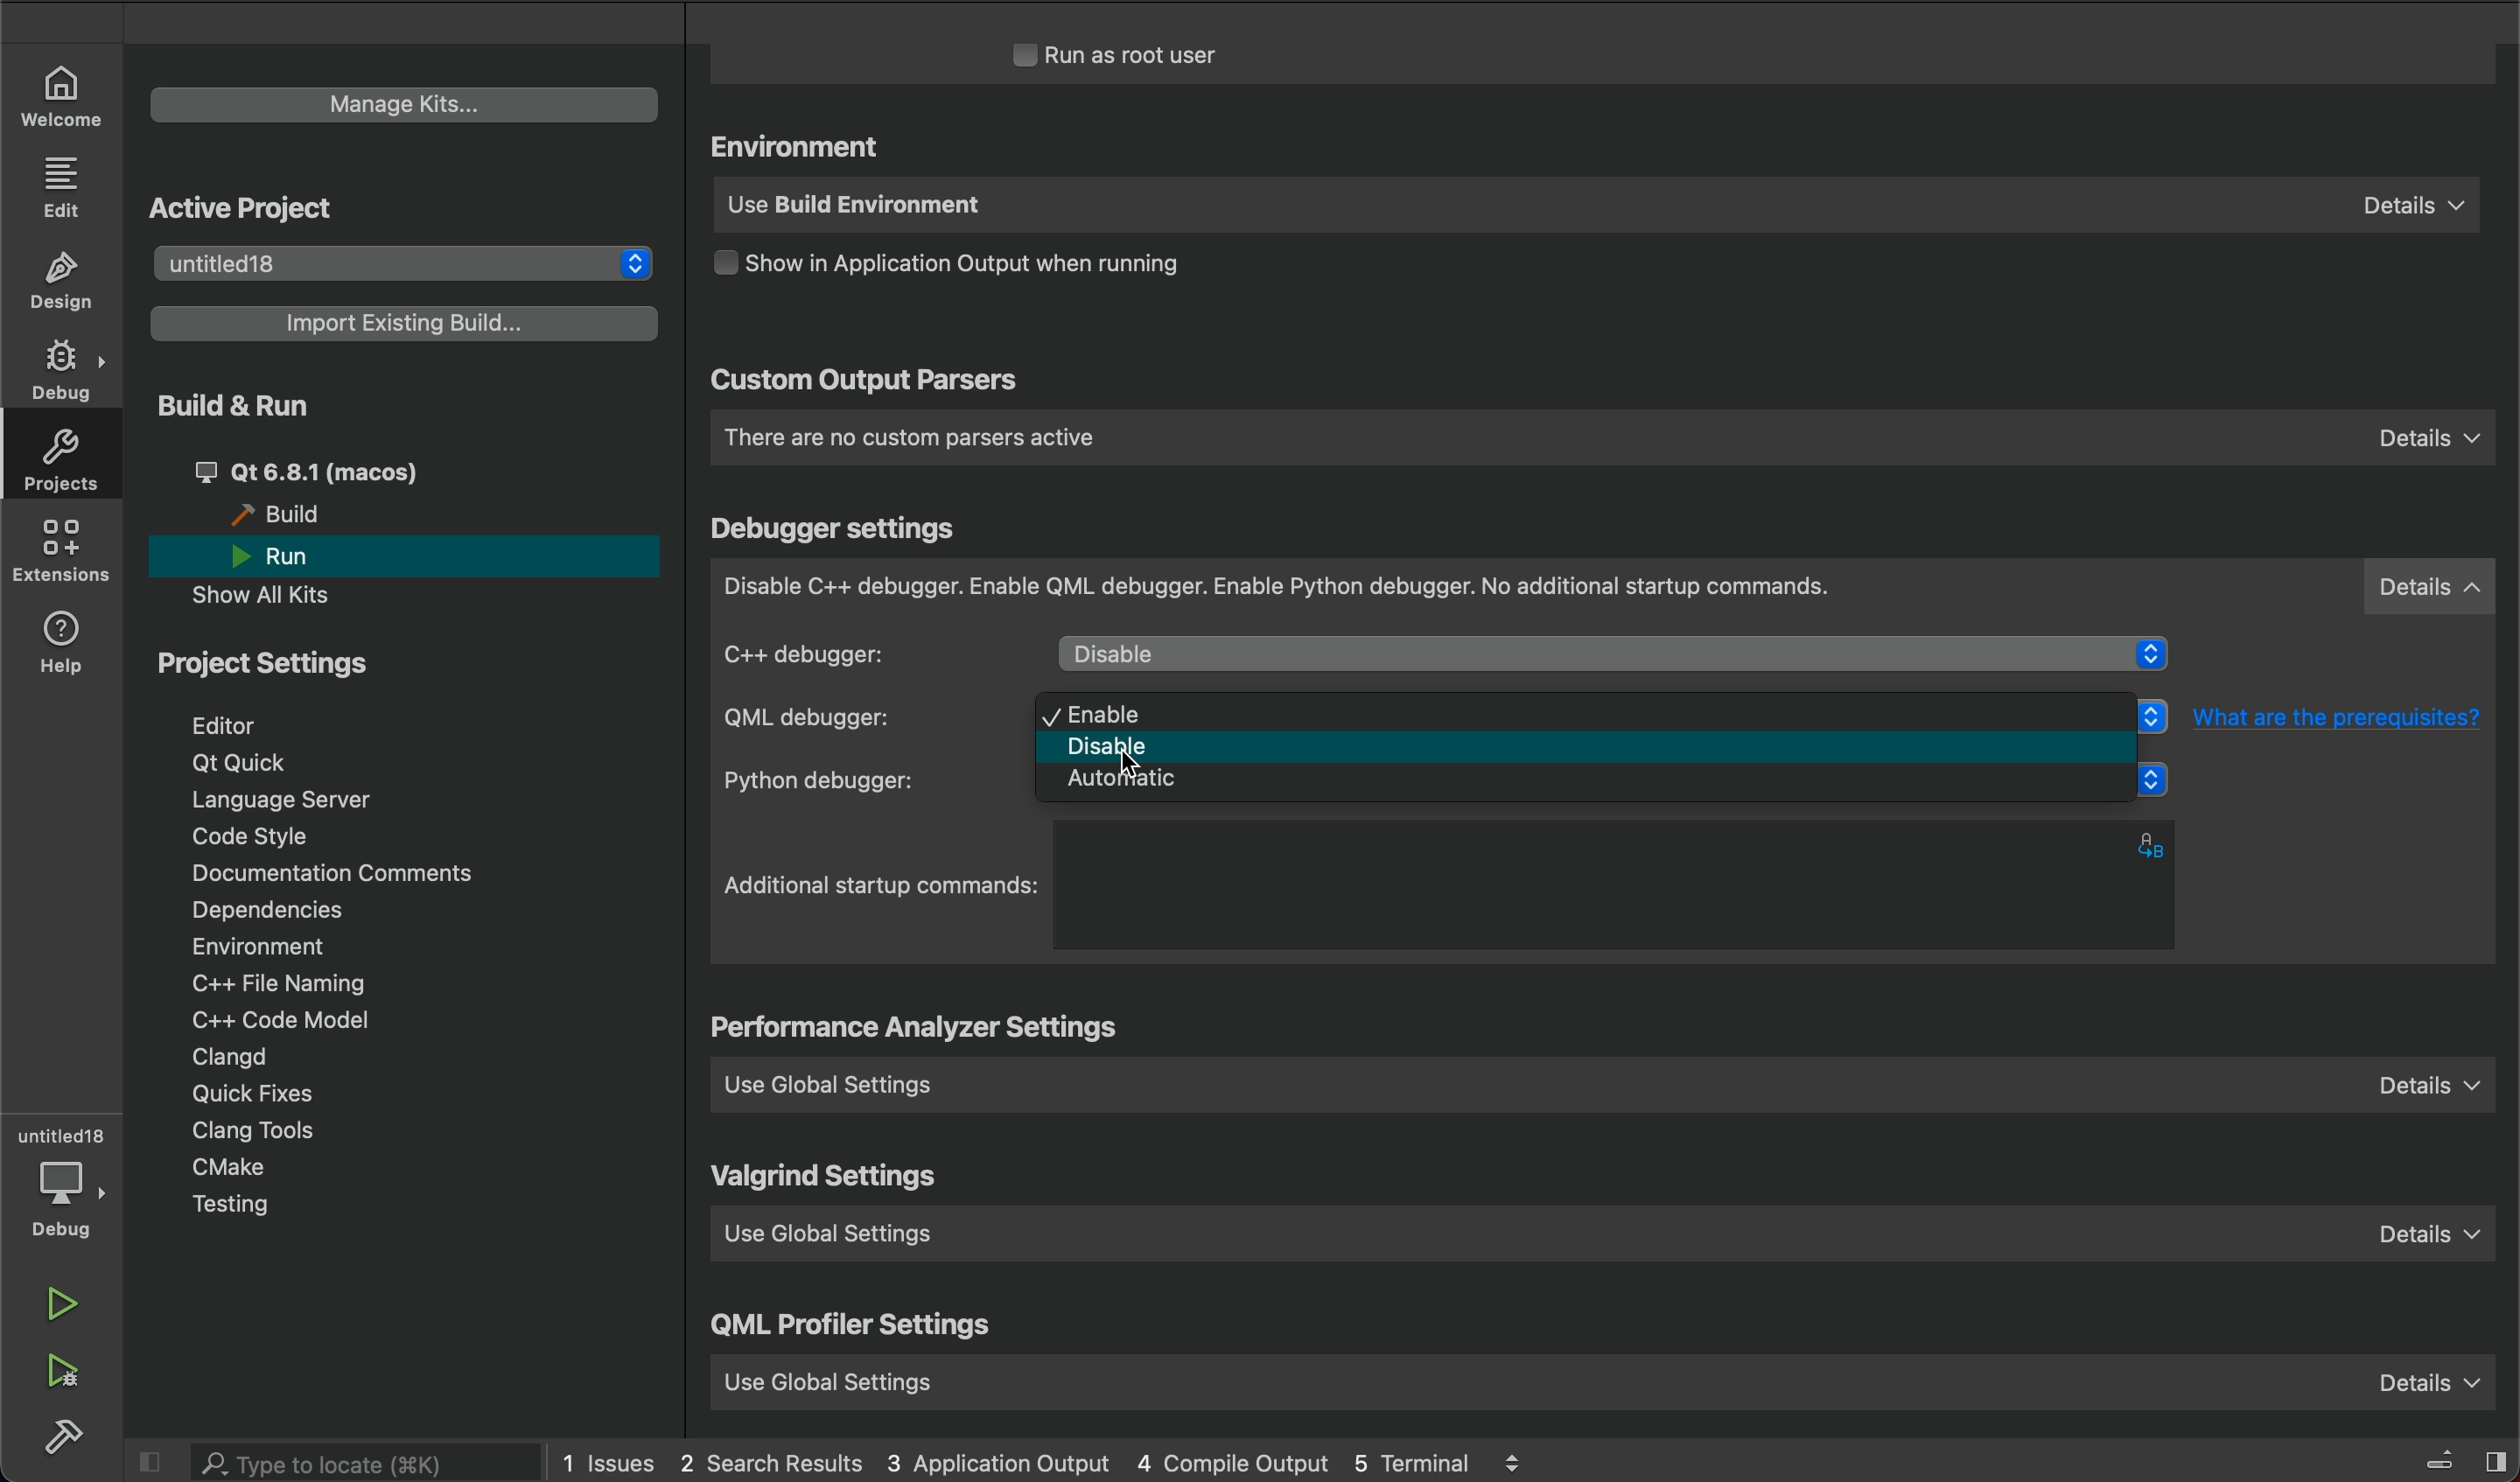 The height and width of the screenshot is (1482, 2520). What do you see at coordinates (70, 465) in the screenshot?
I see `projects` at bounding box center [70, 465].